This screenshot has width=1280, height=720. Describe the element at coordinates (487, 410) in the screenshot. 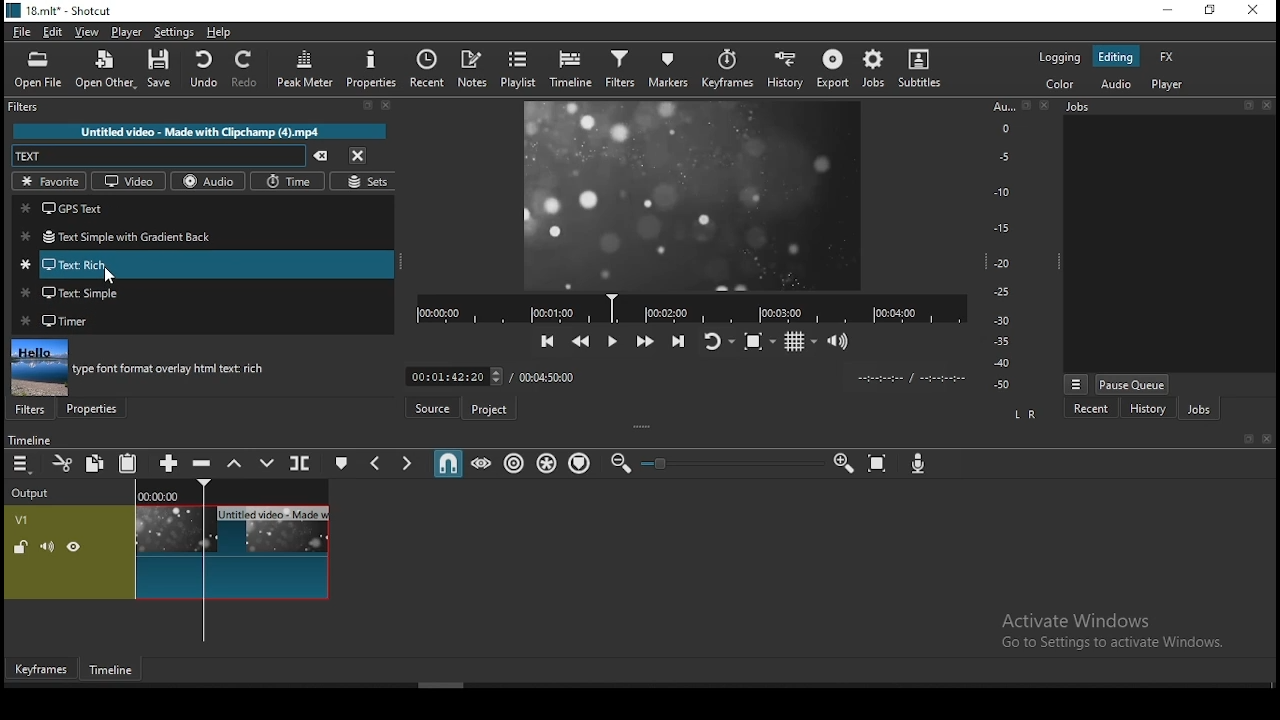

I see `project` at that location.